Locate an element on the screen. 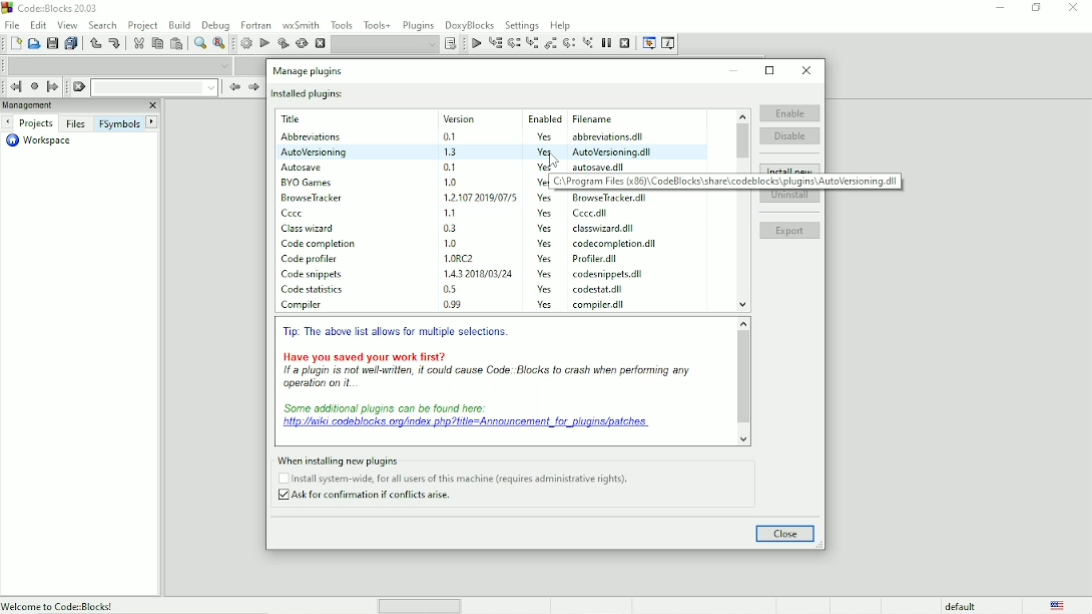 The height and width of the screenshot is (614, 1092). 1.0 is located at coordinates (452, 243).